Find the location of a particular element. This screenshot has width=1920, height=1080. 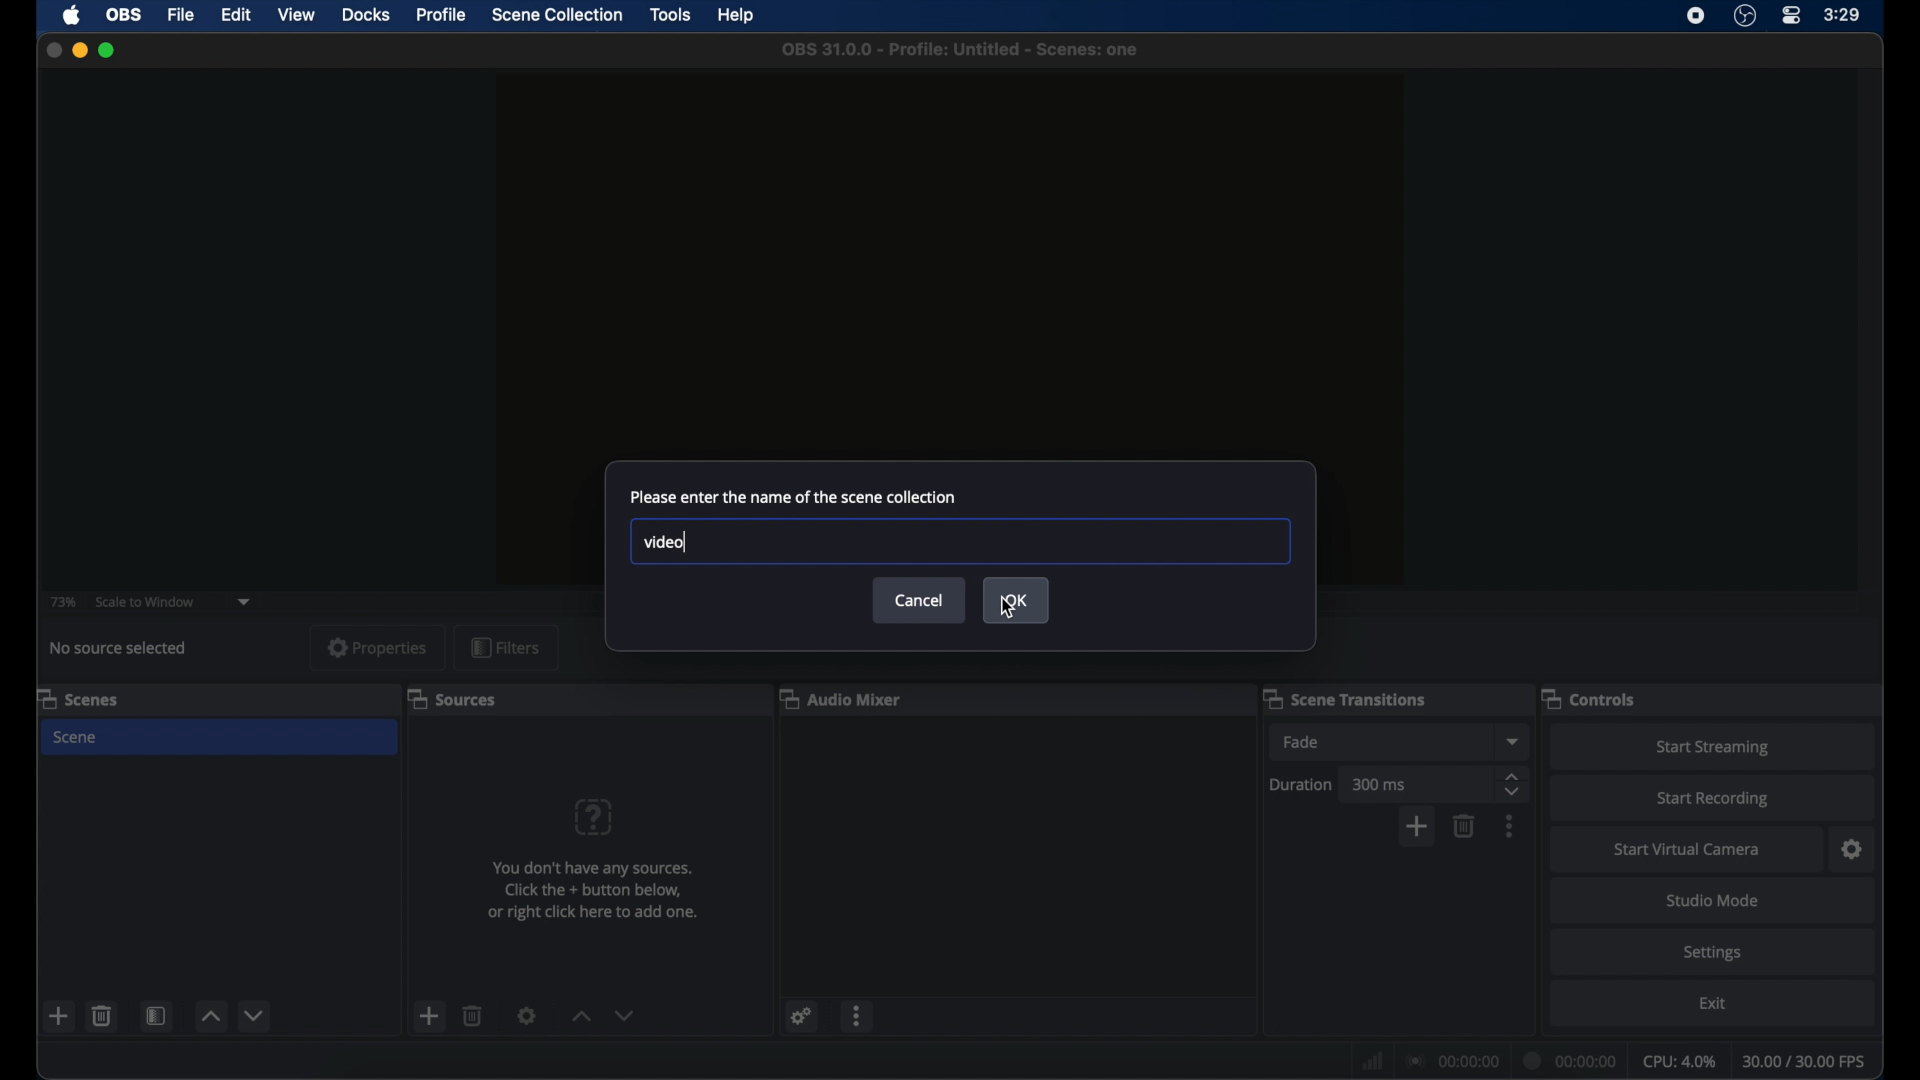

start virtual camera is located at coordinates (1685, 850).